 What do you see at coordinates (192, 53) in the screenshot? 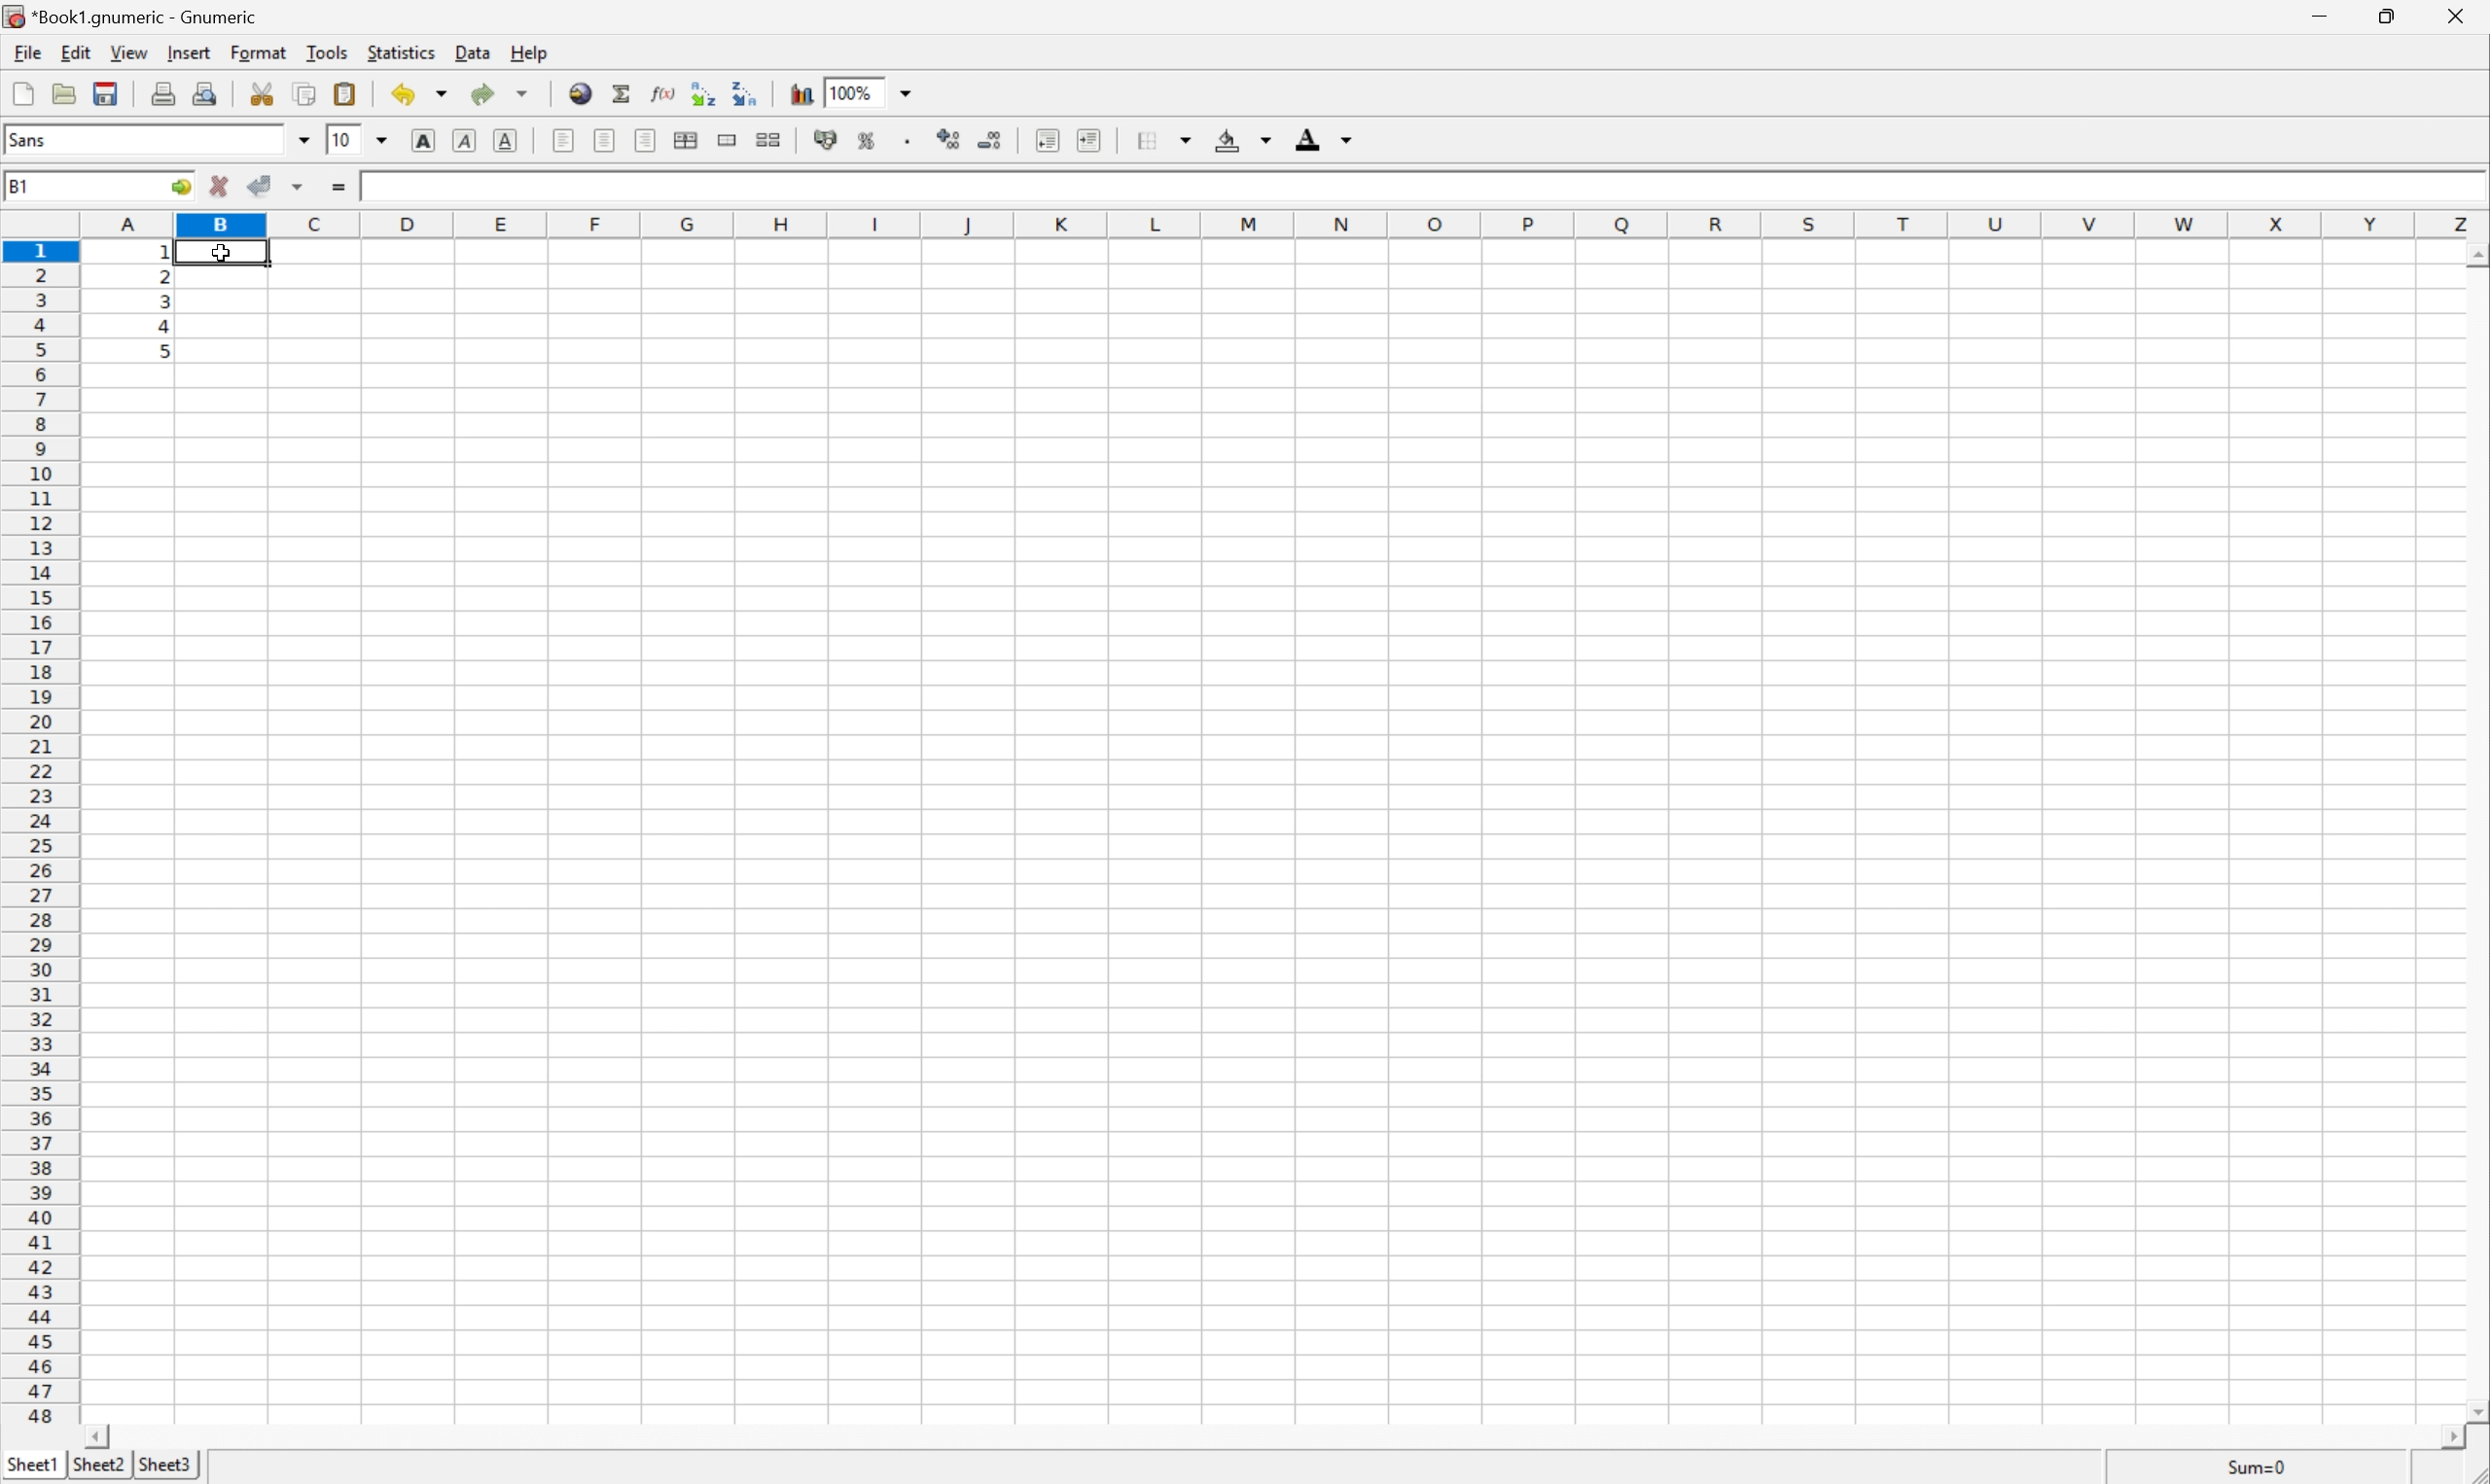
I see `Insert` at bounding box center [192, 53].